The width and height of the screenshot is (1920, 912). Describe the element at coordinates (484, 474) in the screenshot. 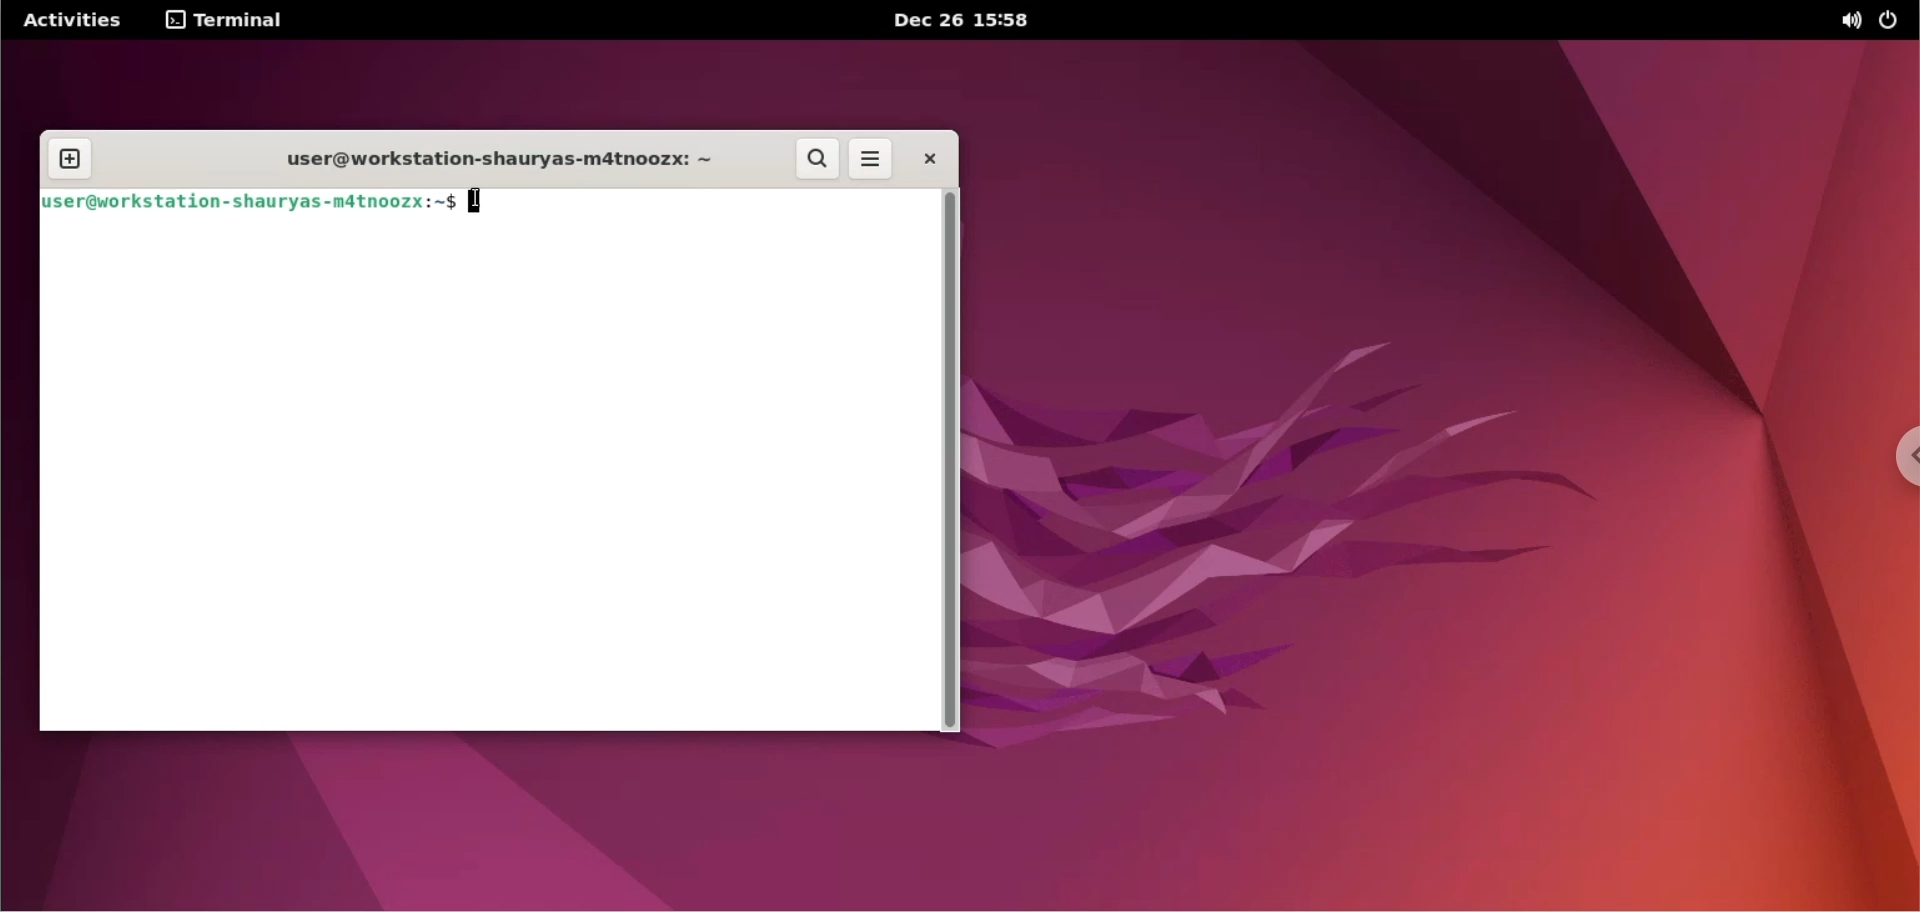

I see `Command input` at that location.